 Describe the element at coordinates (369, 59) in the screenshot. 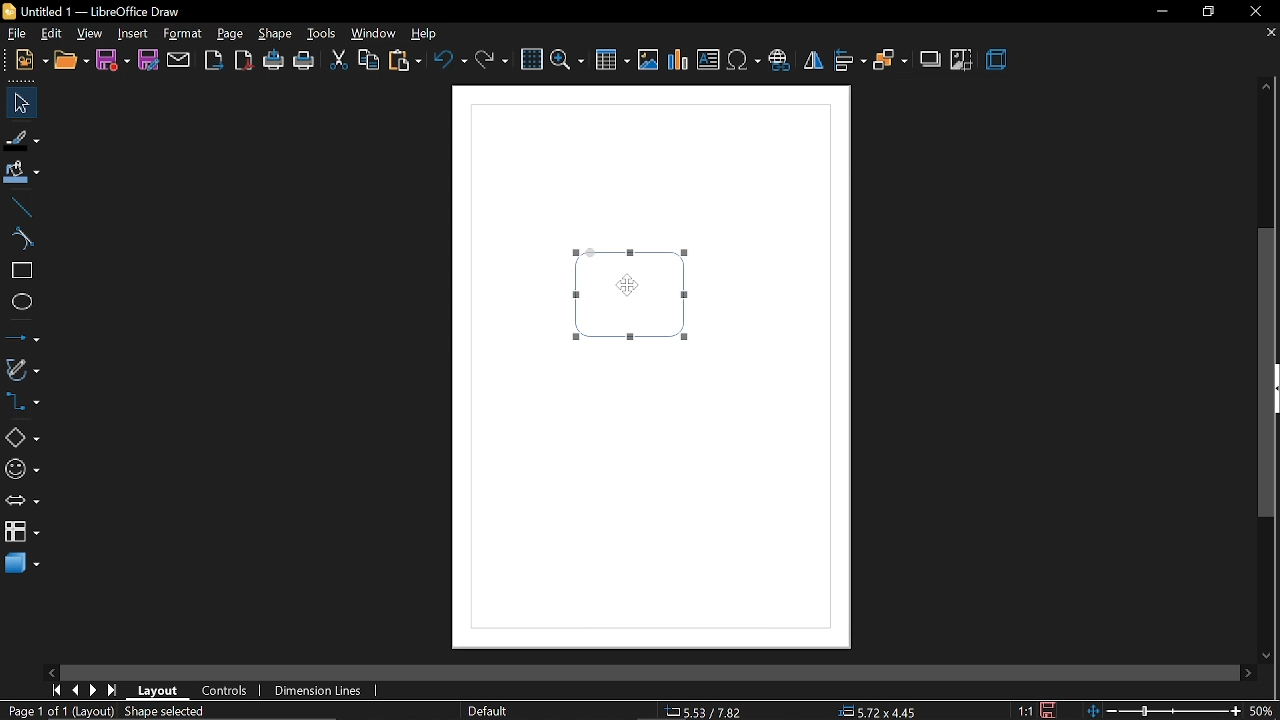

I see `copy` at that location.